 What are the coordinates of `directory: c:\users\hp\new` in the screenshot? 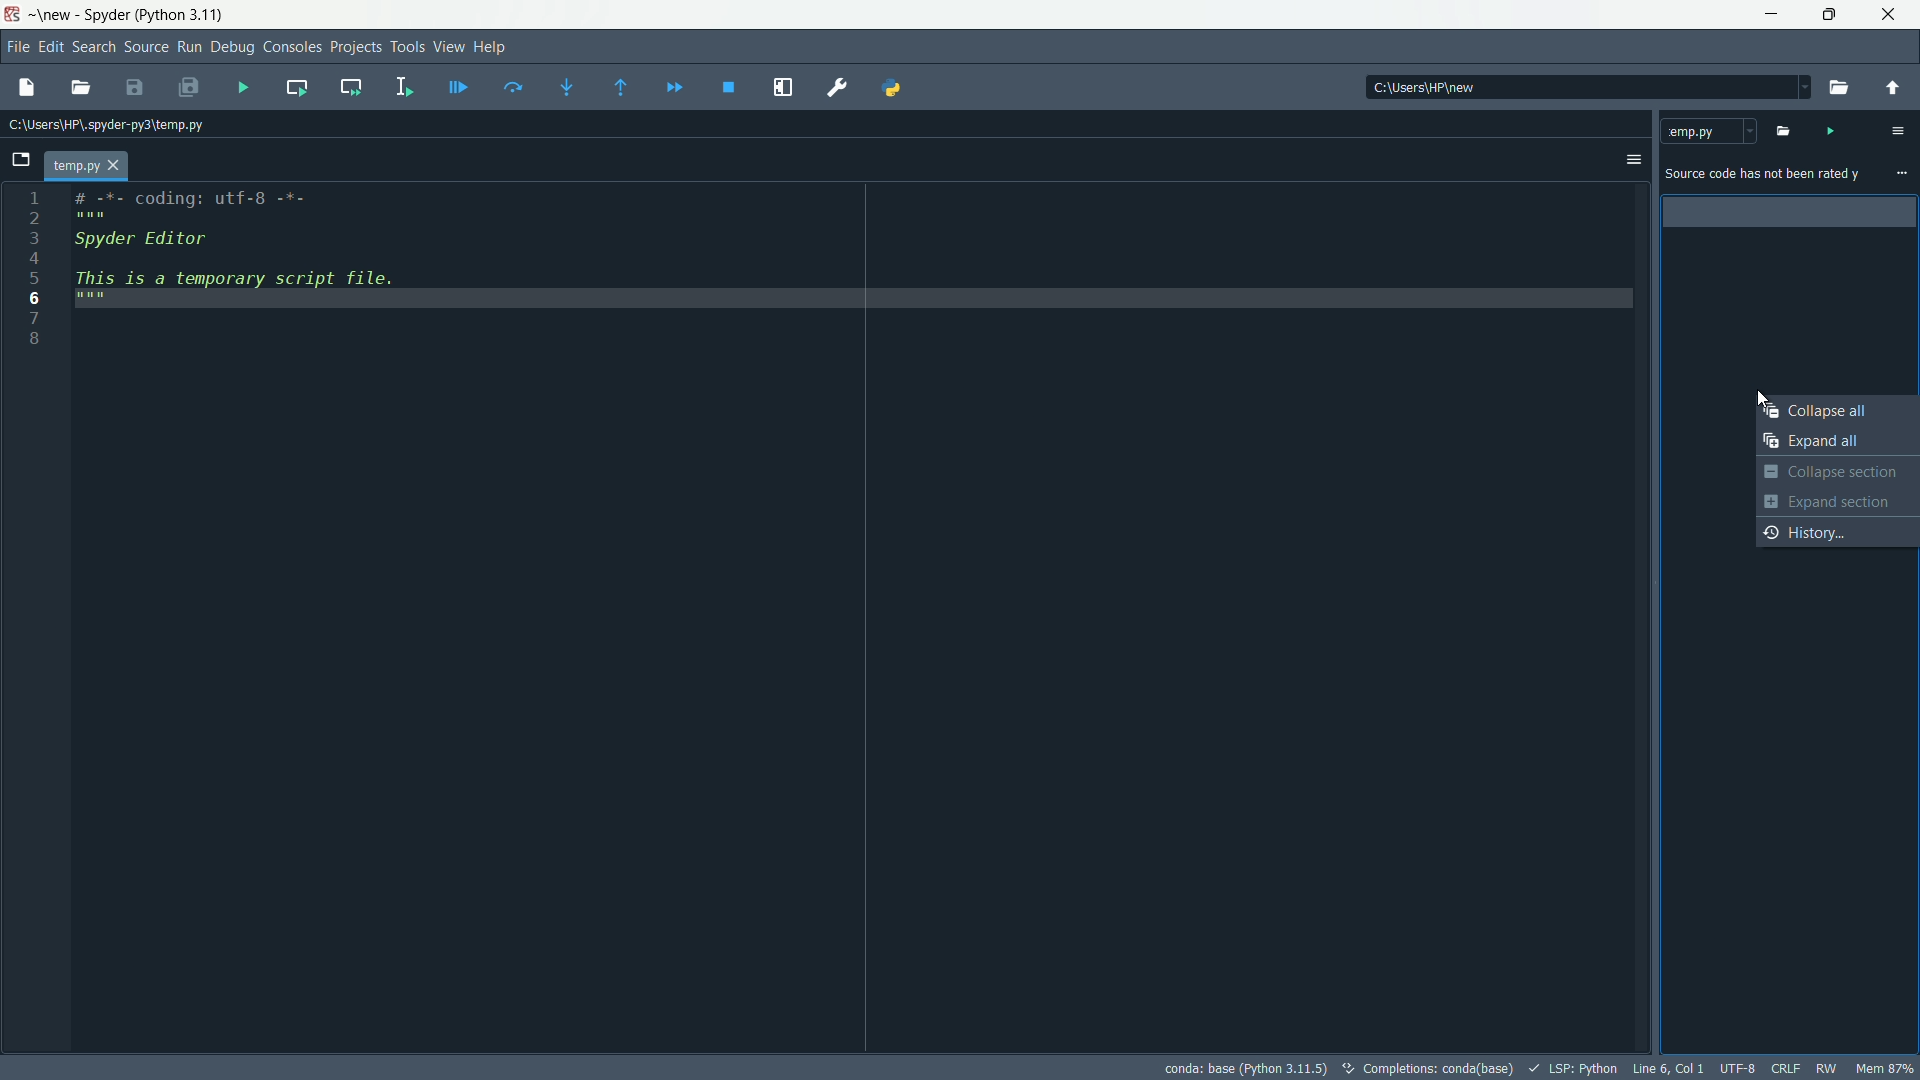 It's located at (1427, 88).